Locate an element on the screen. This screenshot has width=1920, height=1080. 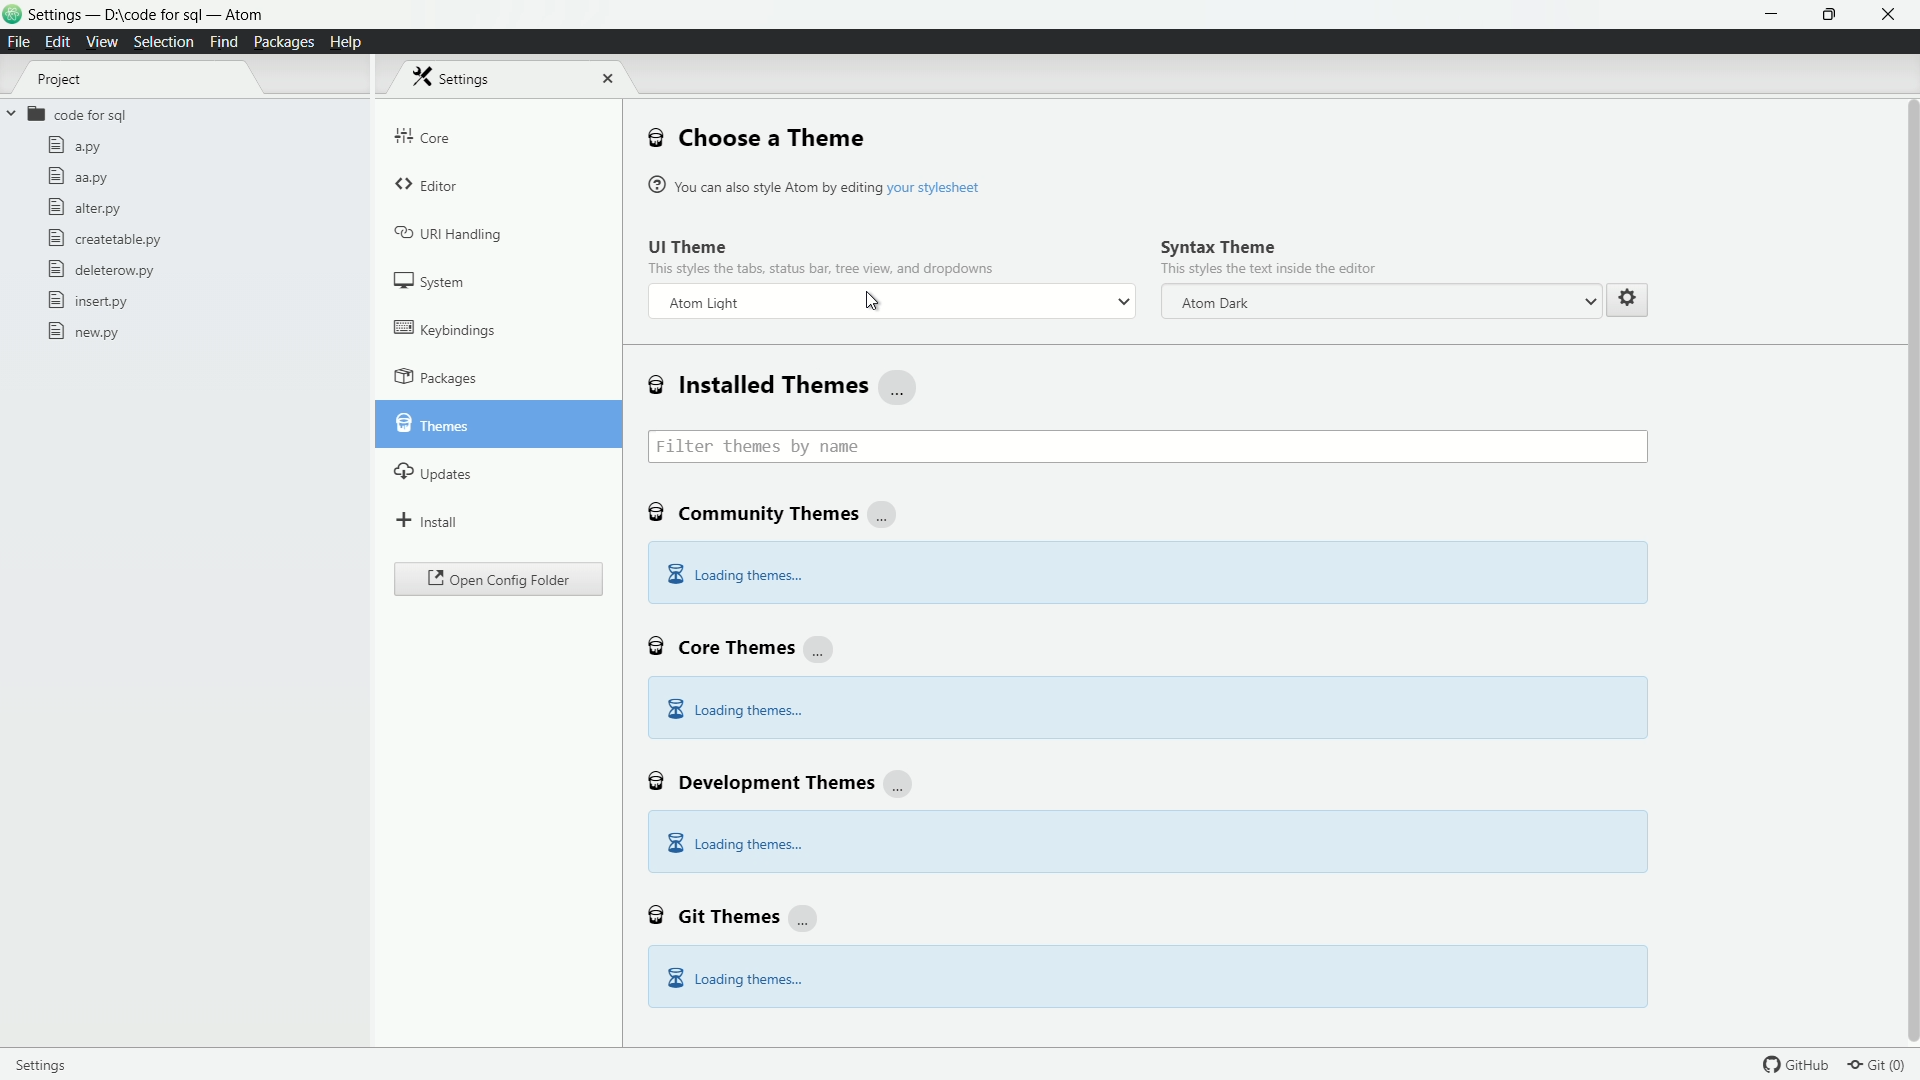
project - D:\code for sql - atom is located at coordinates (145, 16).